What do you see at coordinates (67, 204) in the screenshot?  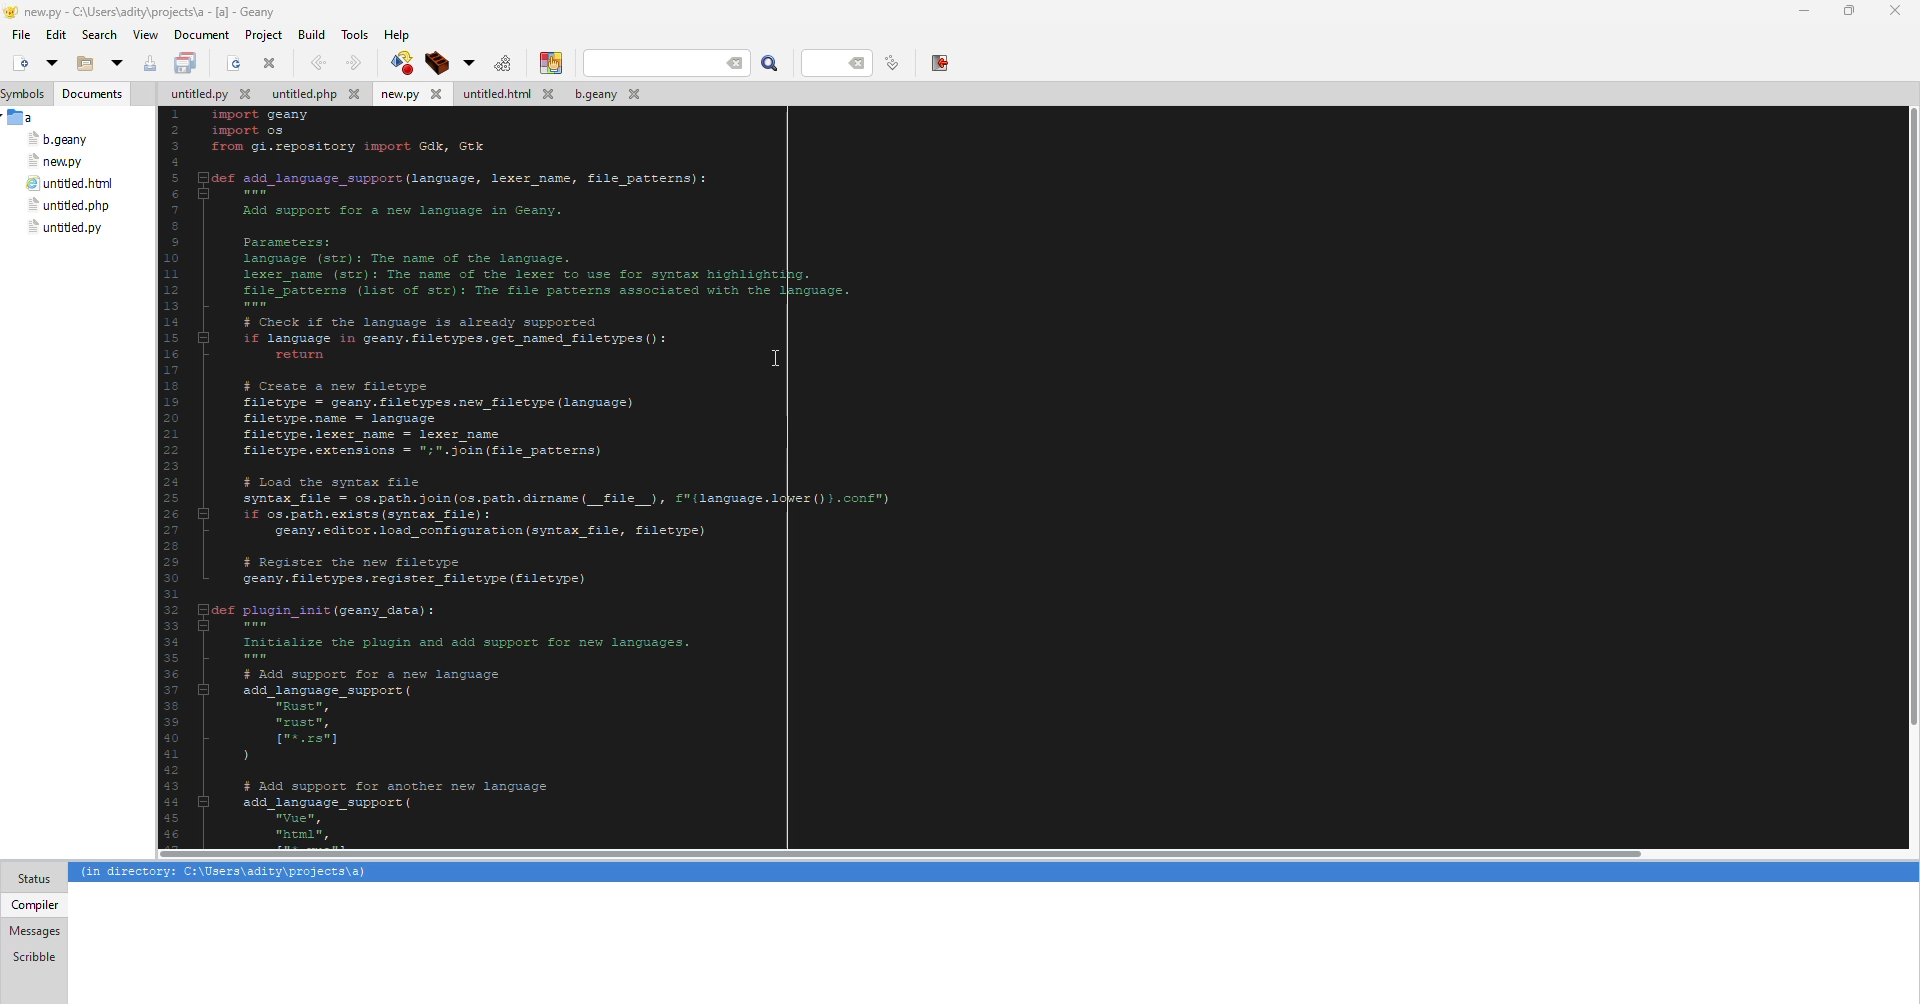 I see `file` at bounding box center [67, 204].